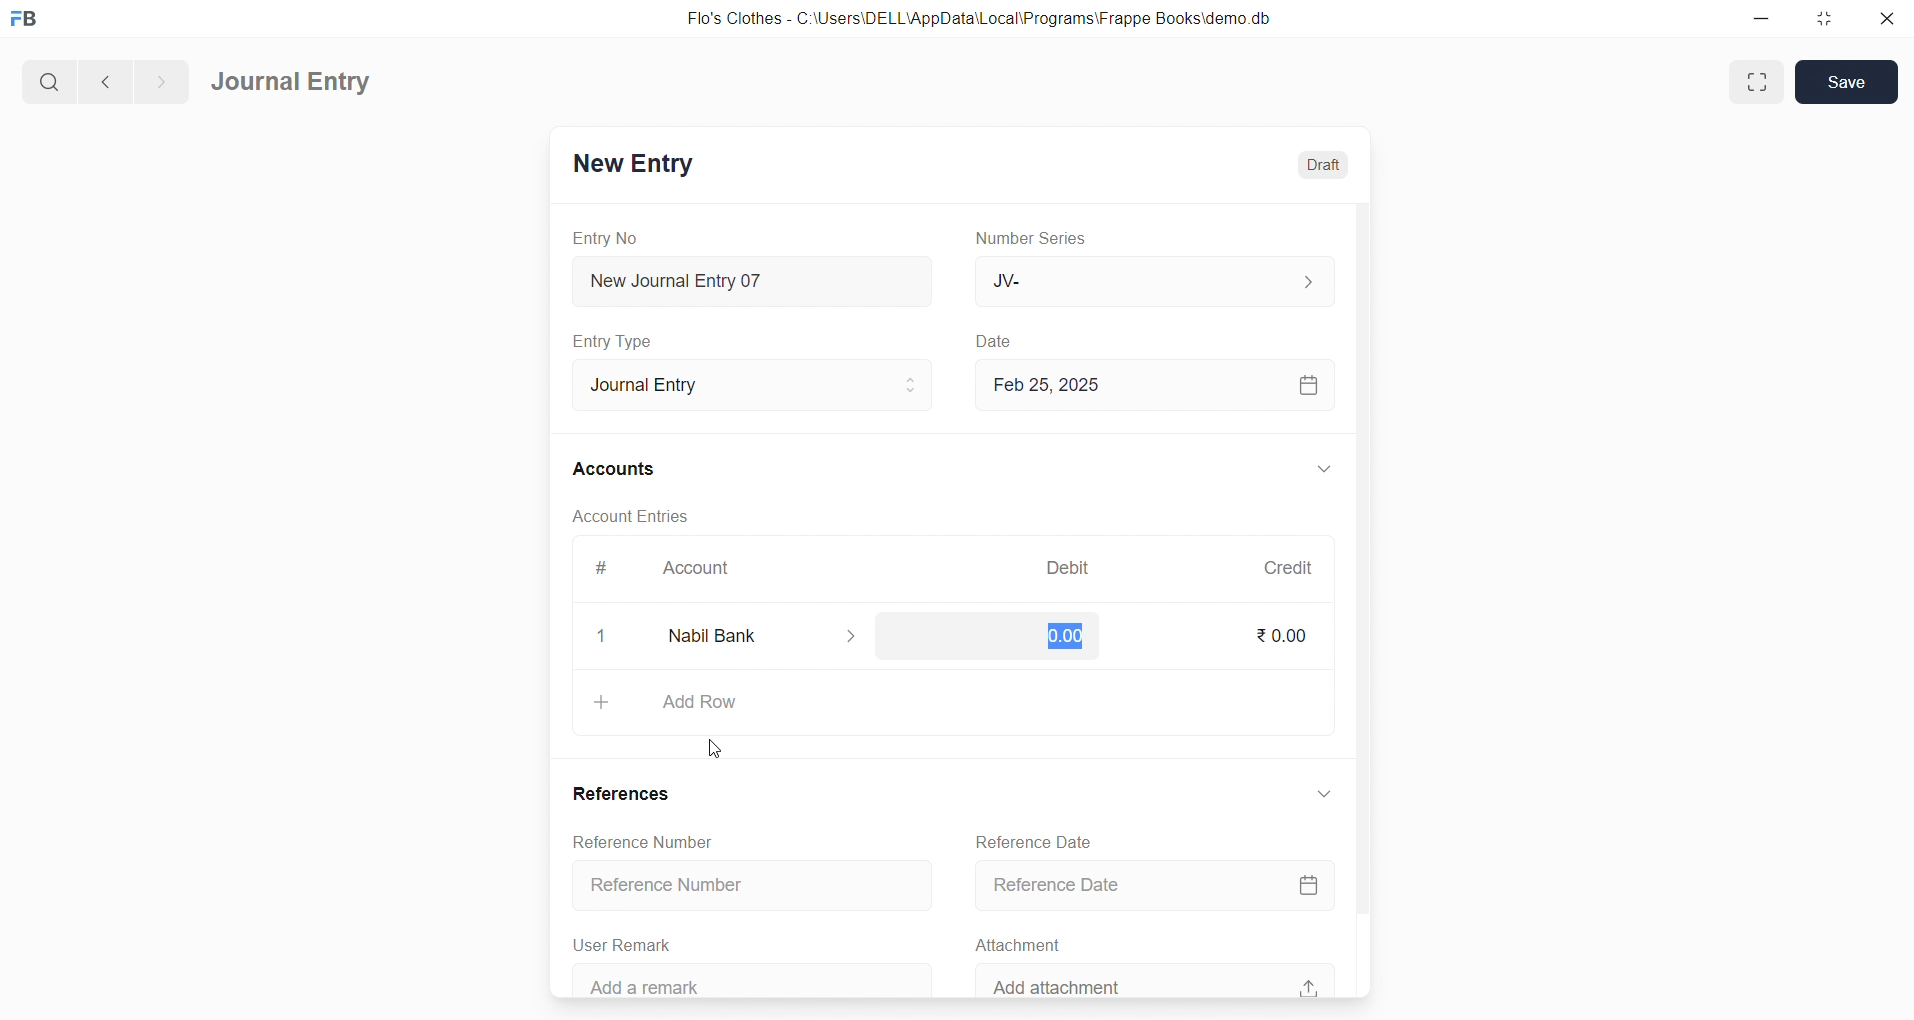  Describe the element at coordinates (955, 705) in the screenshot. I see `Add Row` at that location.